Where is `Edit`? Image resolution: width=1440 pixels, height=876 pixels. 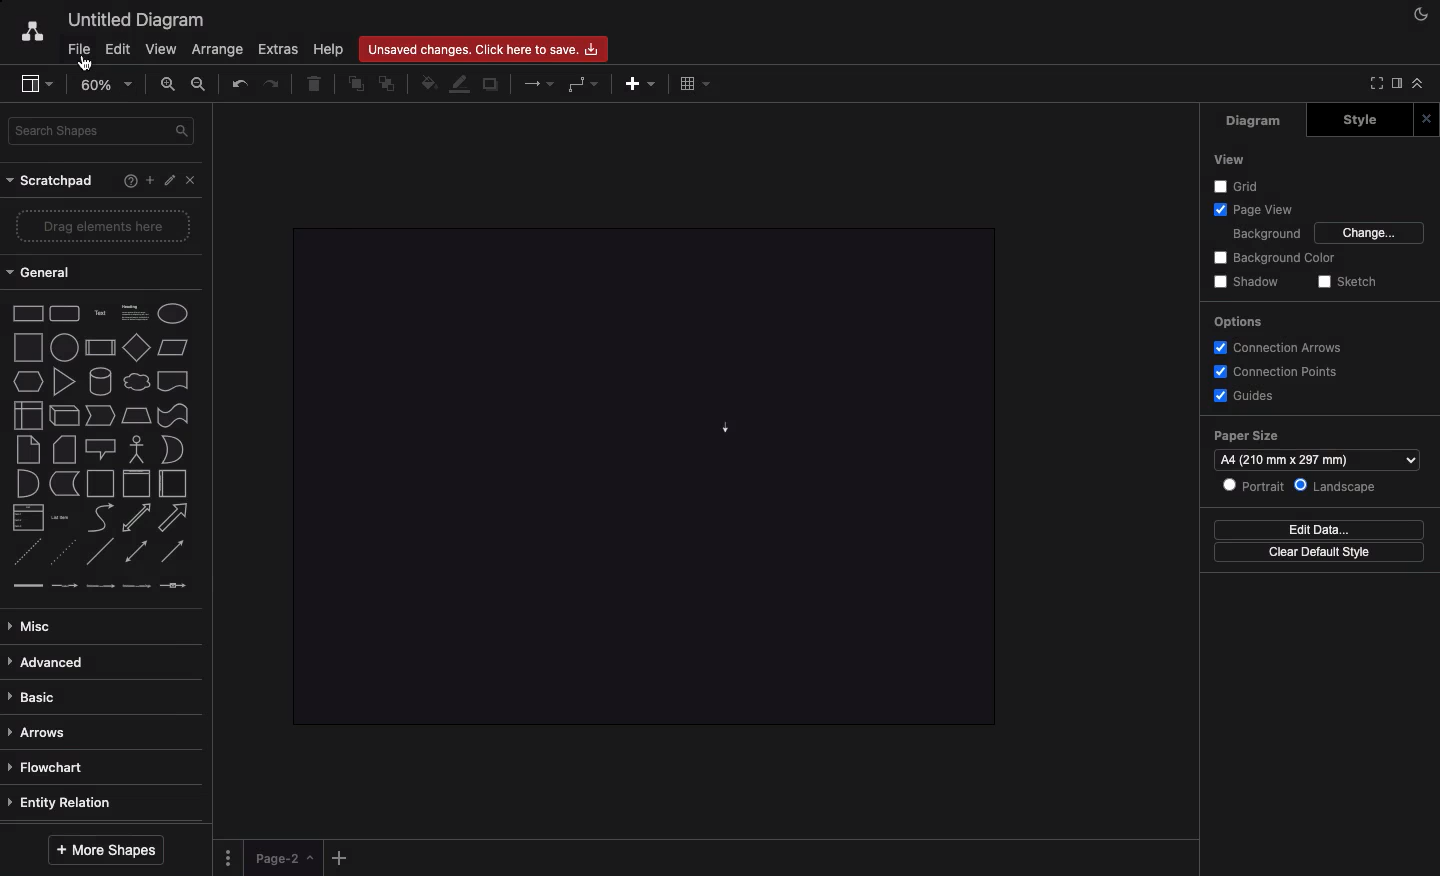
Edit is located at coordinates (118, 48).